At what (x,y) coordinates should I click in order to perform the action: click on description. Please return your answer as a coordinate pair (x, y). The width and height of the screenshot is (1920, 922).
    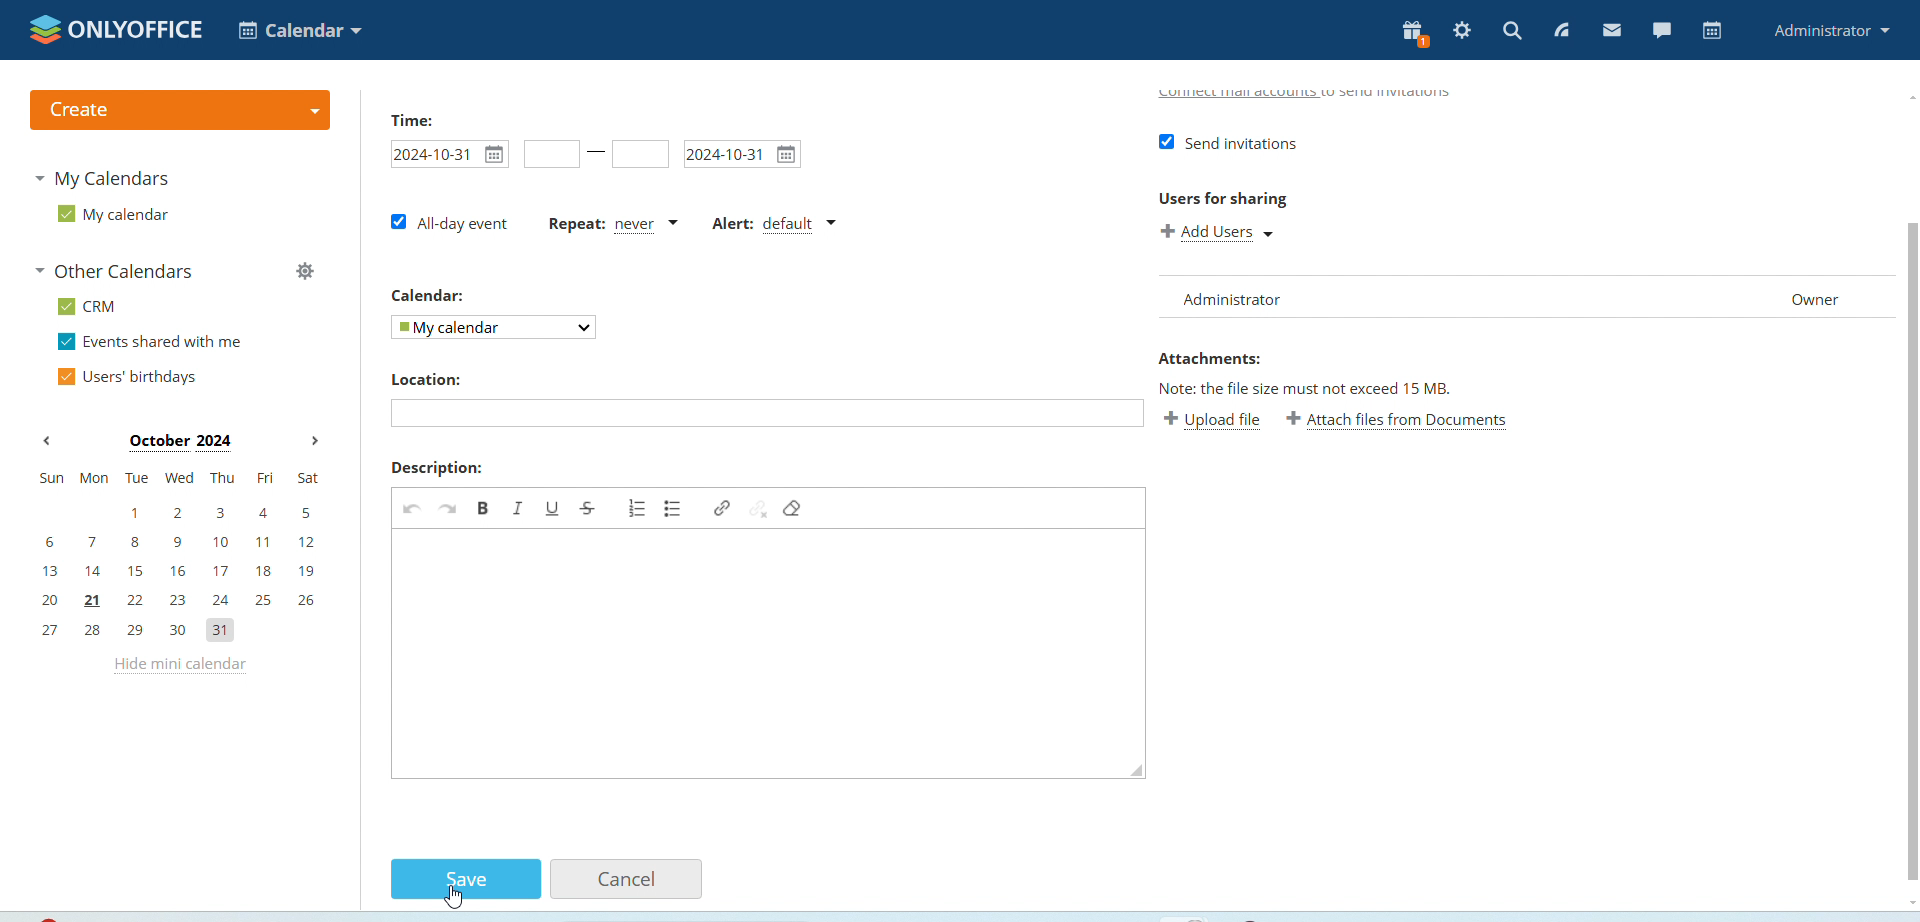
    Looking at the image, I should click on (436, 469).